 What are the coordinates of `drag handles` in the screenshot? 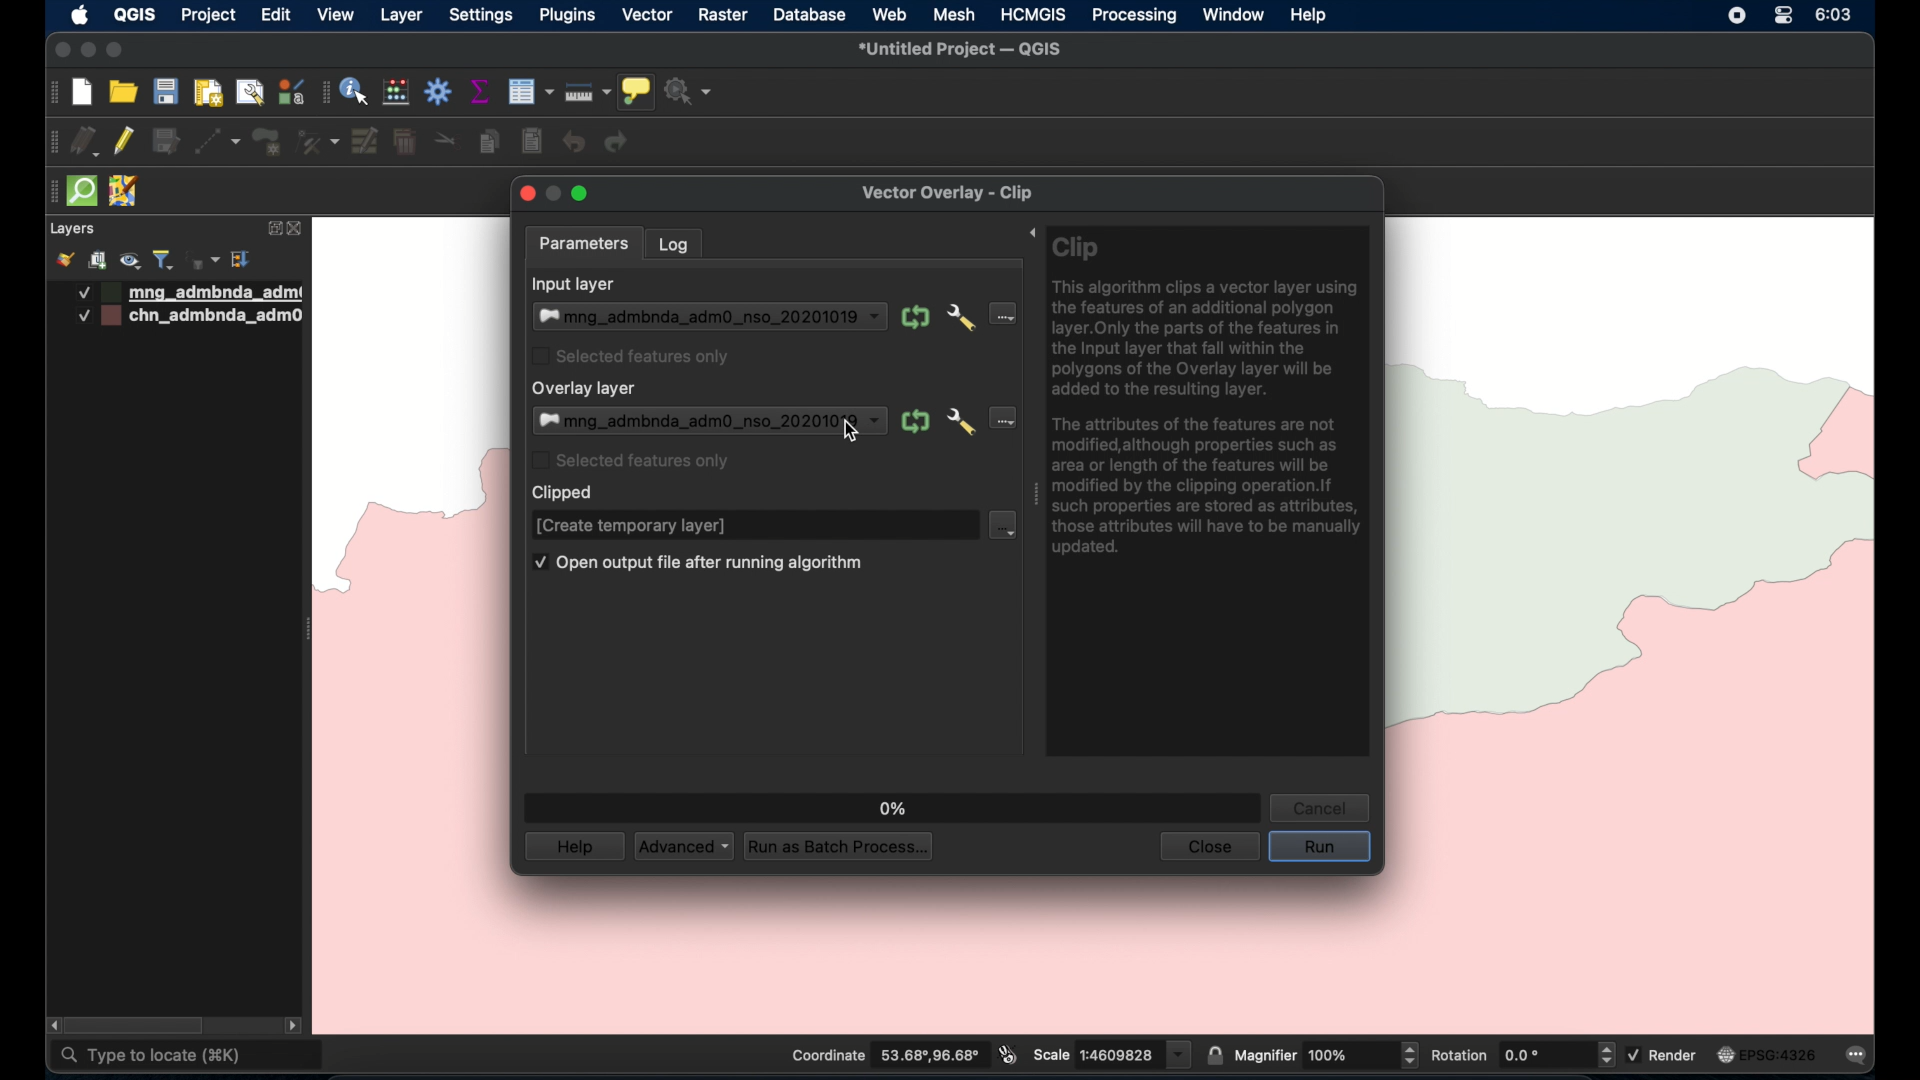 It's located at (54, 143).